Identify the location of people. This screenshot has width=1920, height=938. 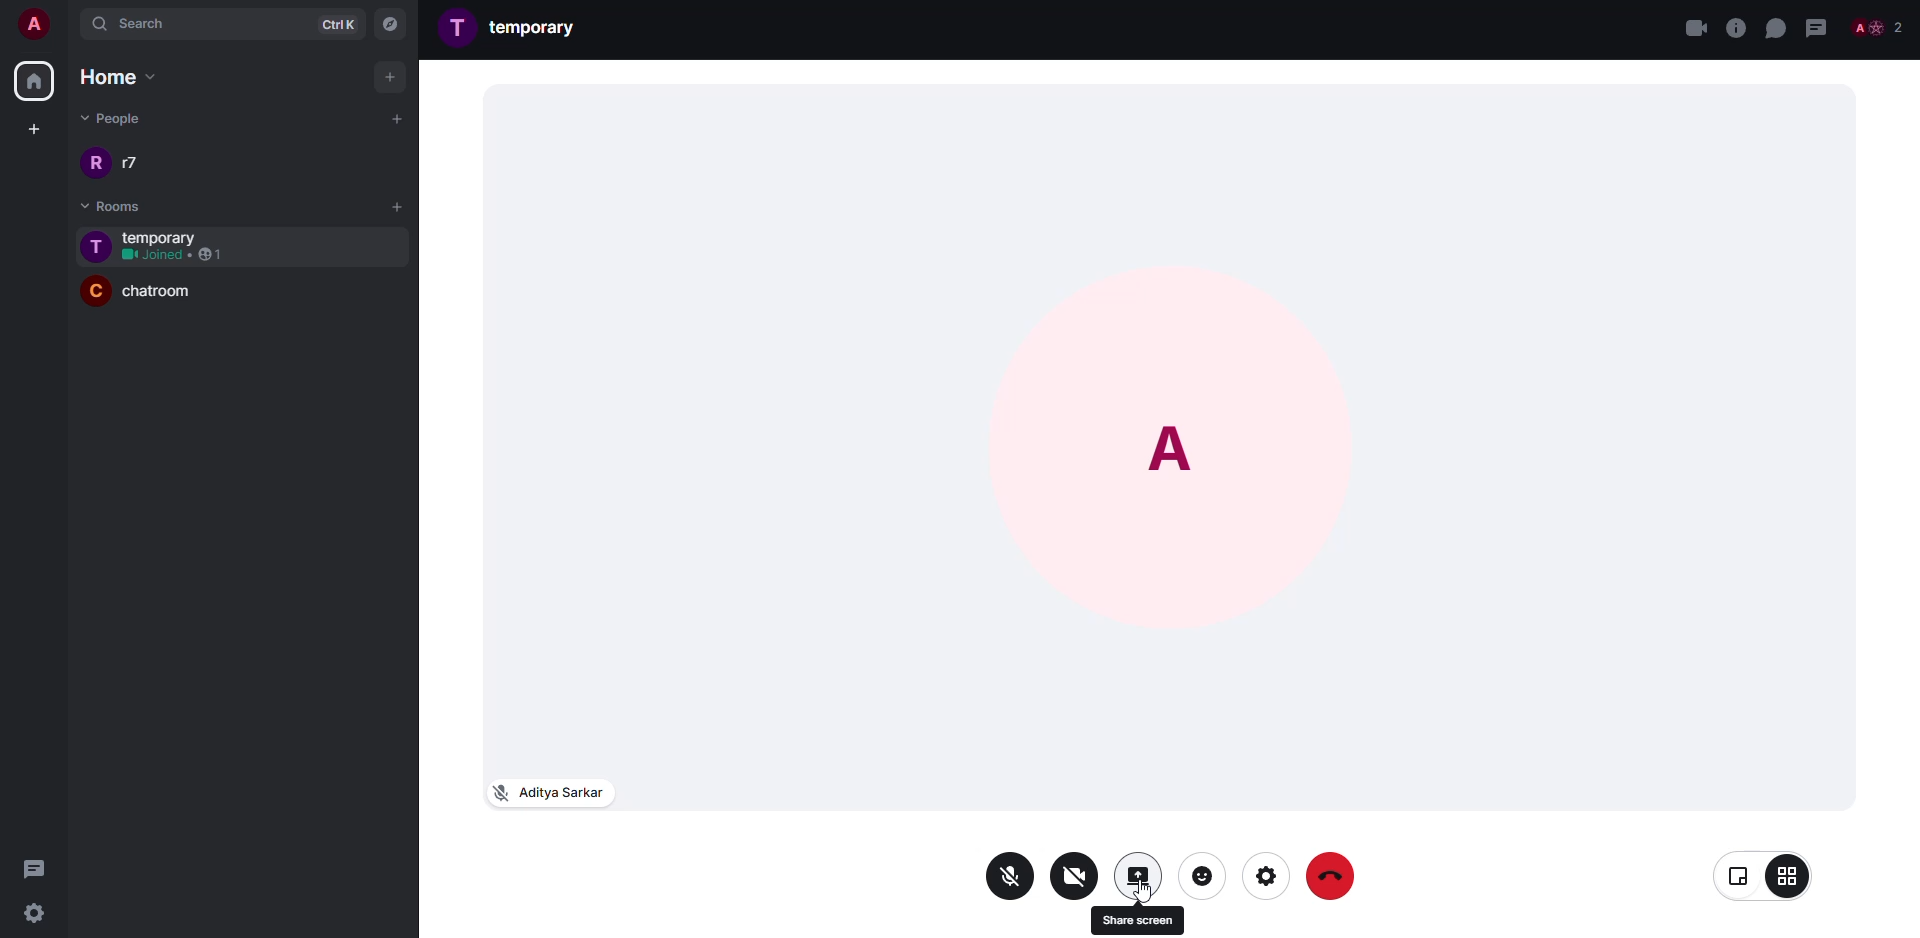
(116, 116).